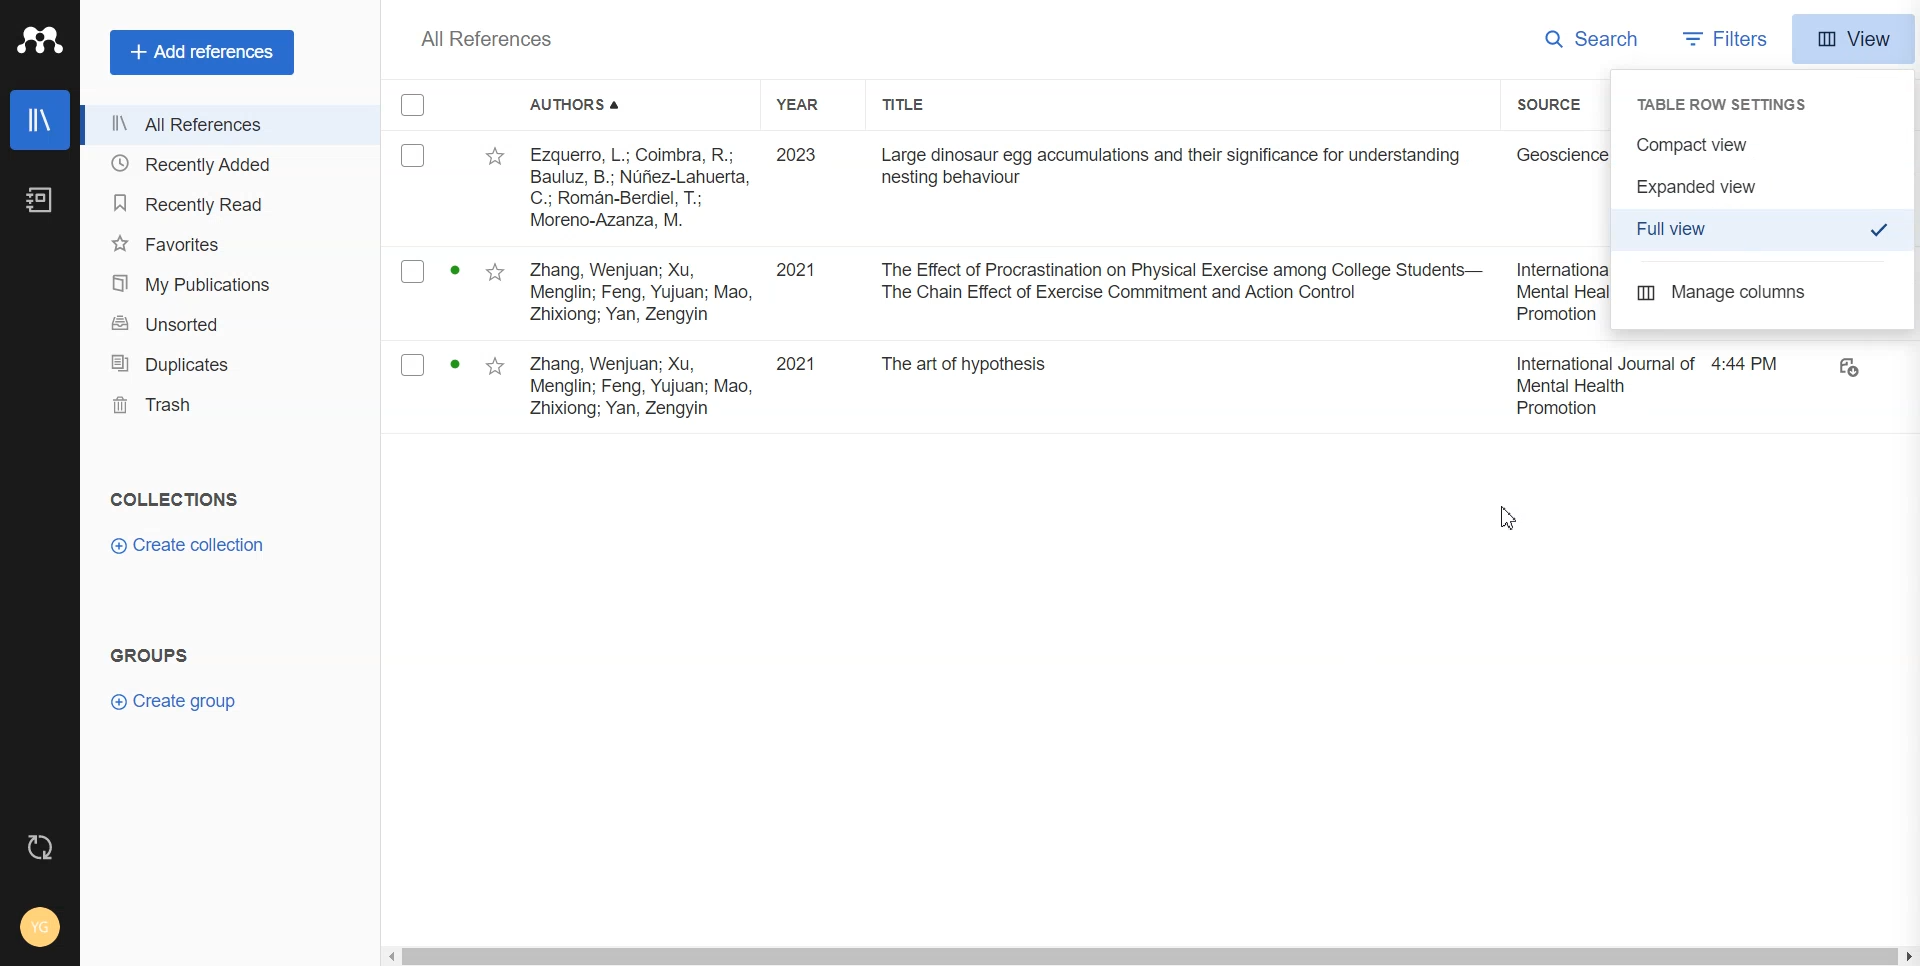  I want to click on Notebook , so click(42, 201).